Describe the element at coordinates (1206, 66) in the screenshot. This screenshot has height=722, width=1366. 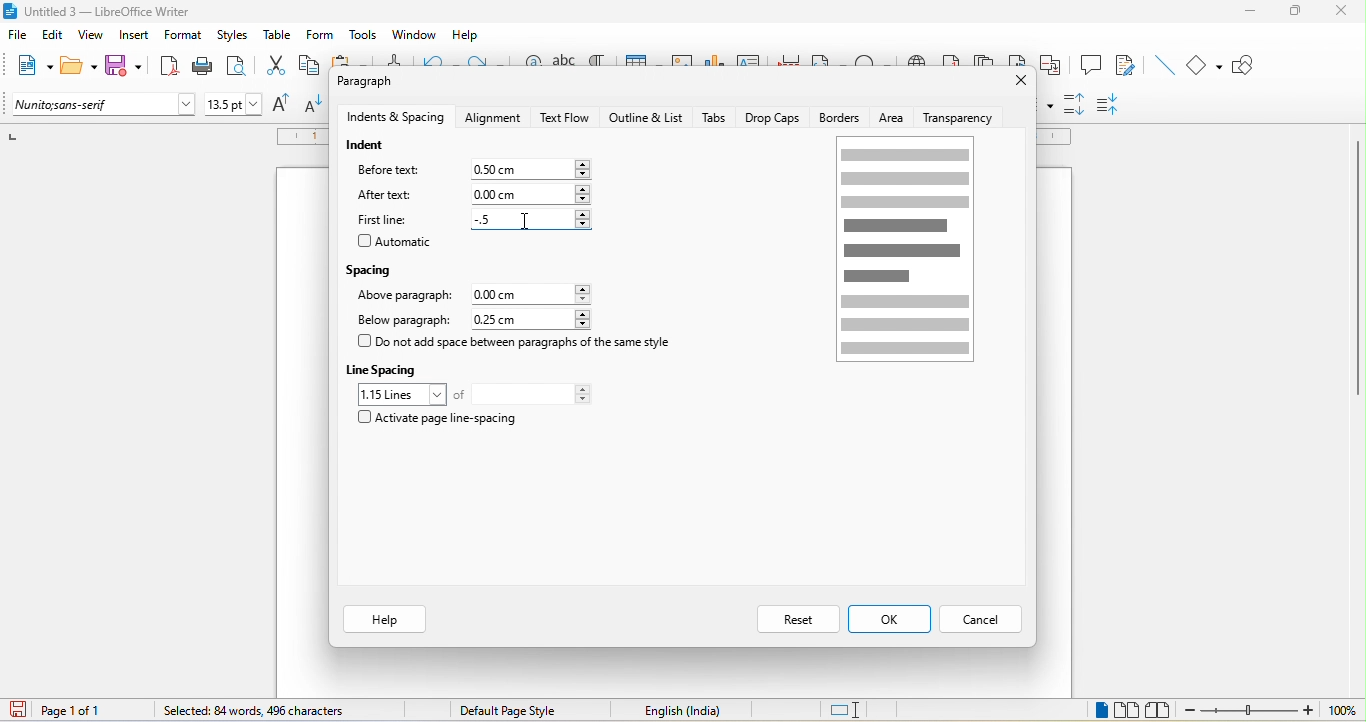
I see `basic shapes` at that location.